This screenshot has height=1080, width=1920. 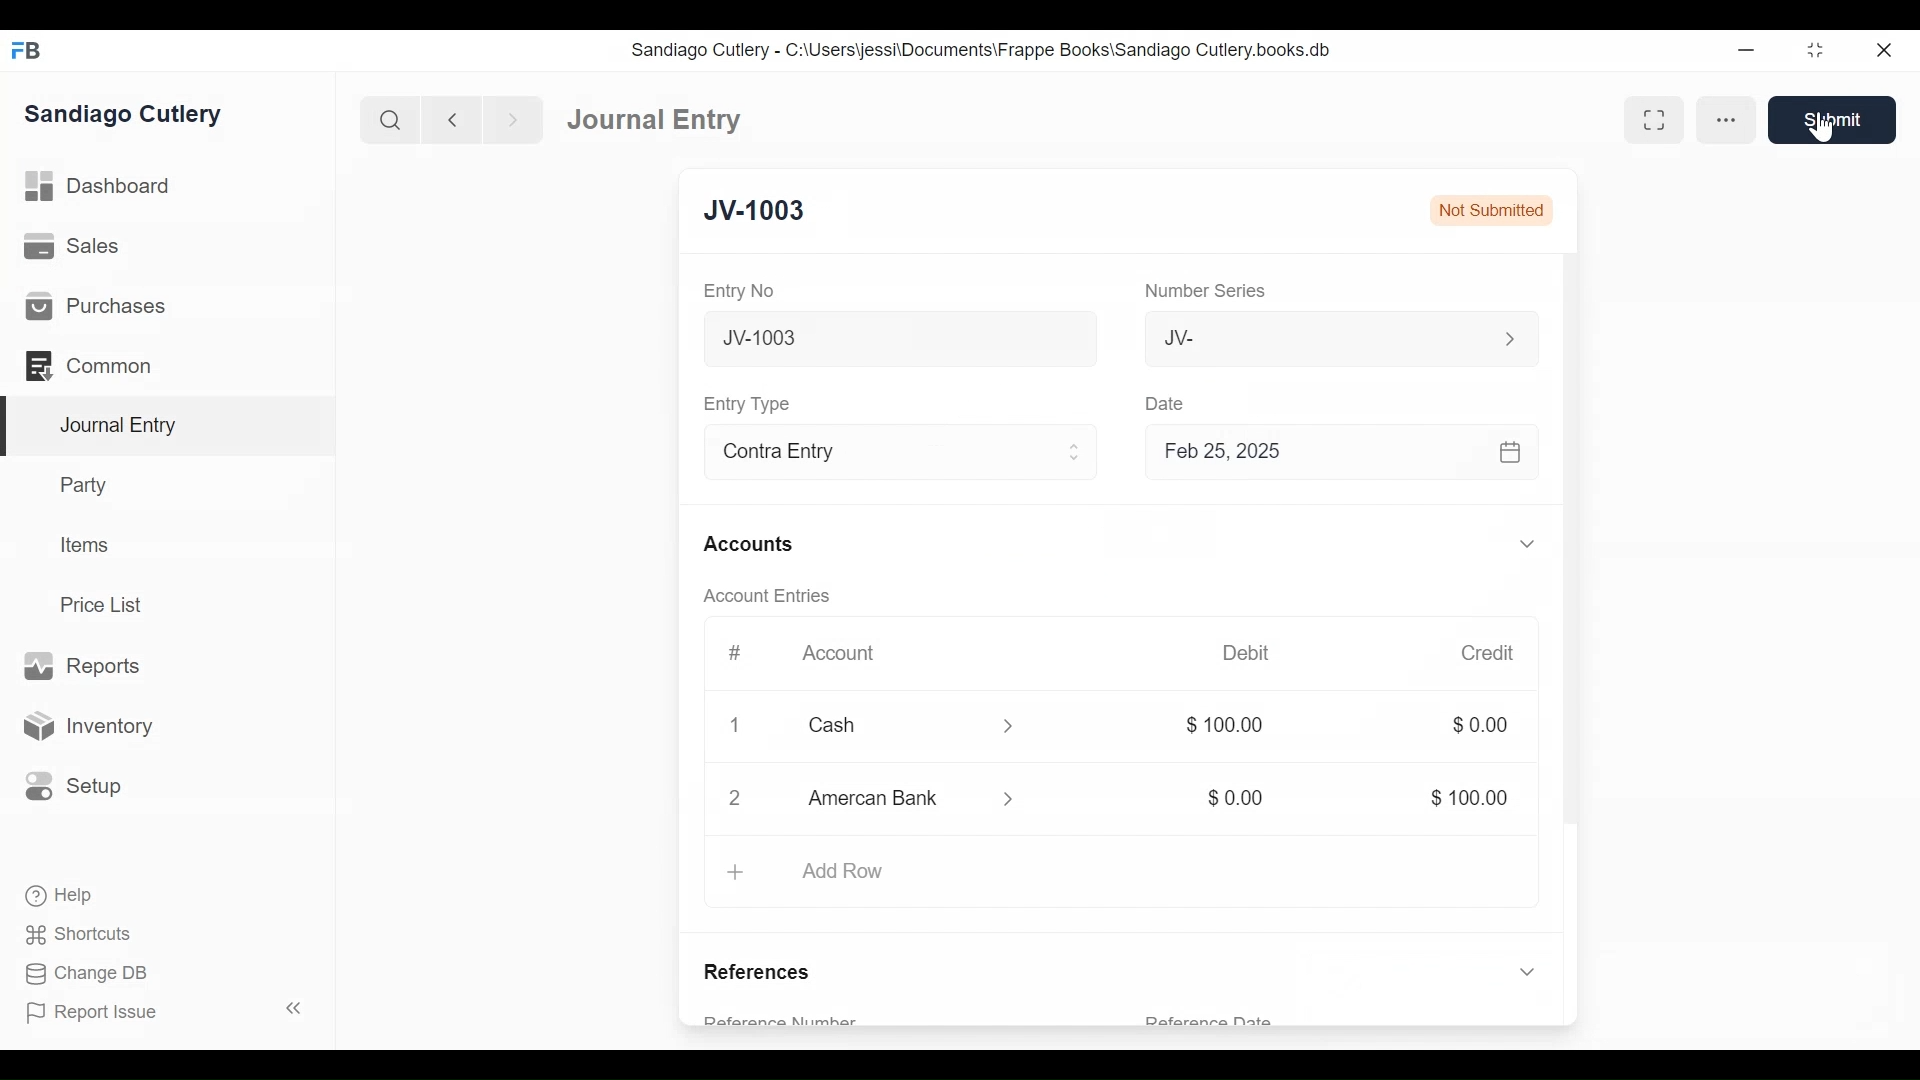 I want to click on $100.00, so click(x=1220, y=725).